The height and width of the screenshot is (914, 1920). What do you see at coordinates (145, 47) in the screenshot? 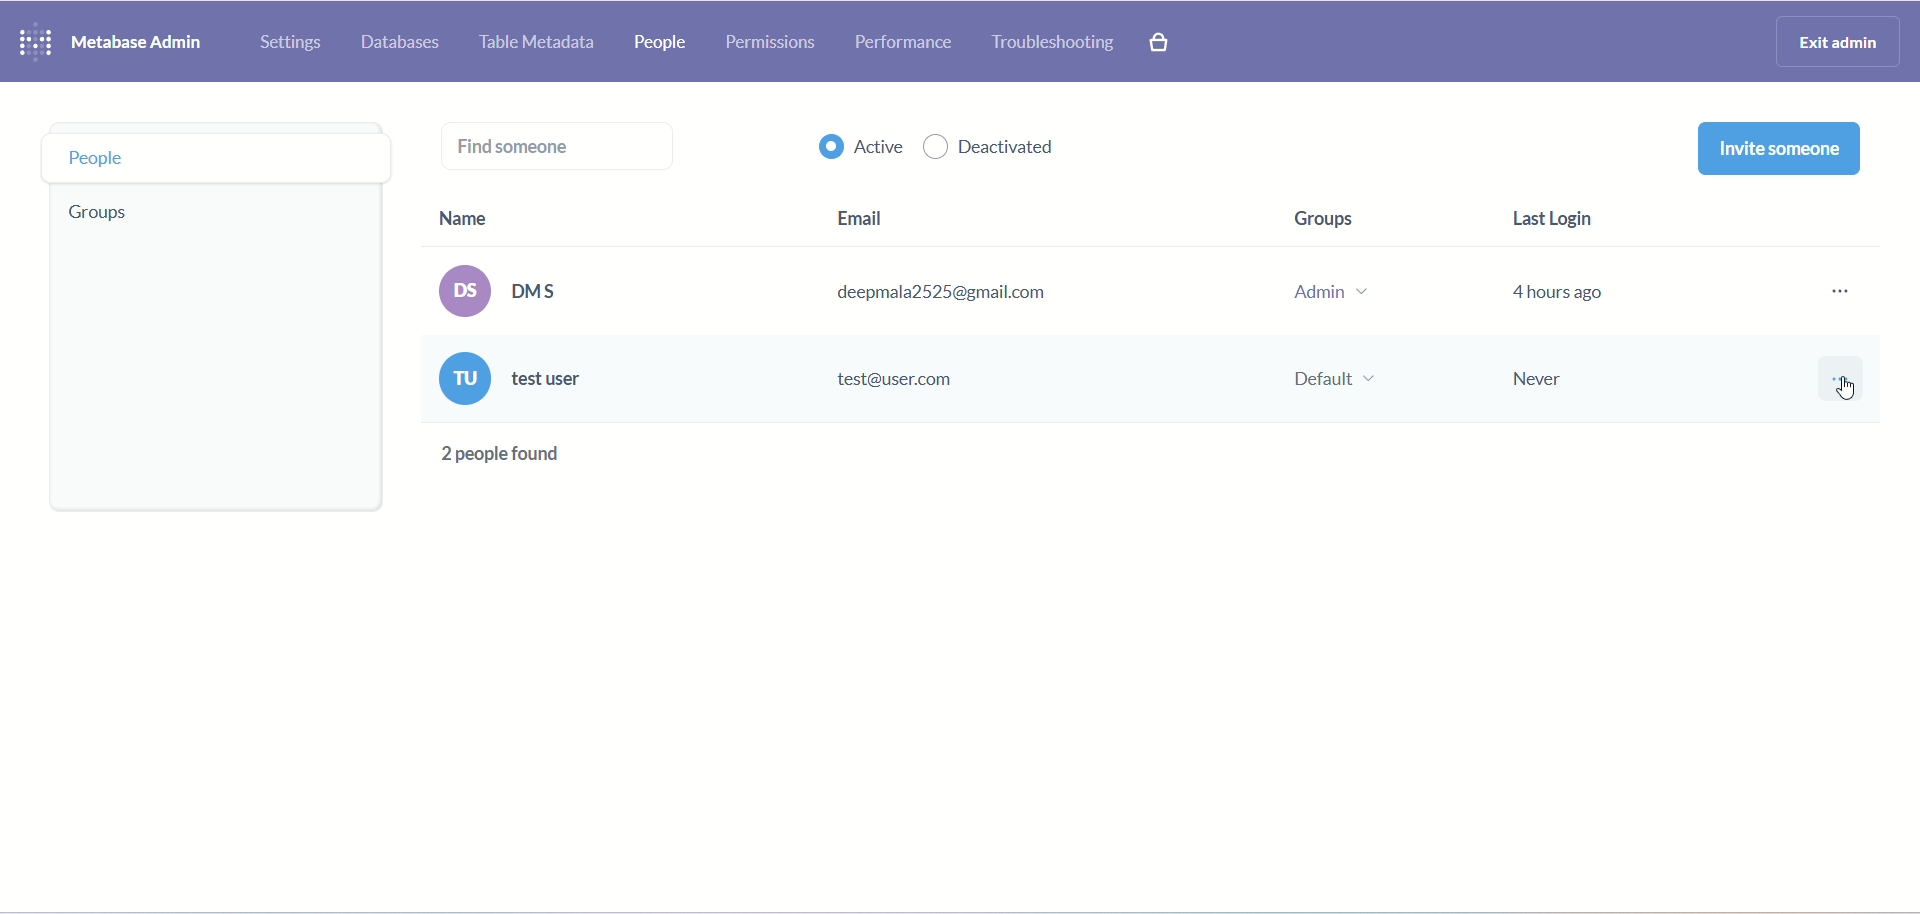
I see `metabase admin` at bounding box center [145, 47].